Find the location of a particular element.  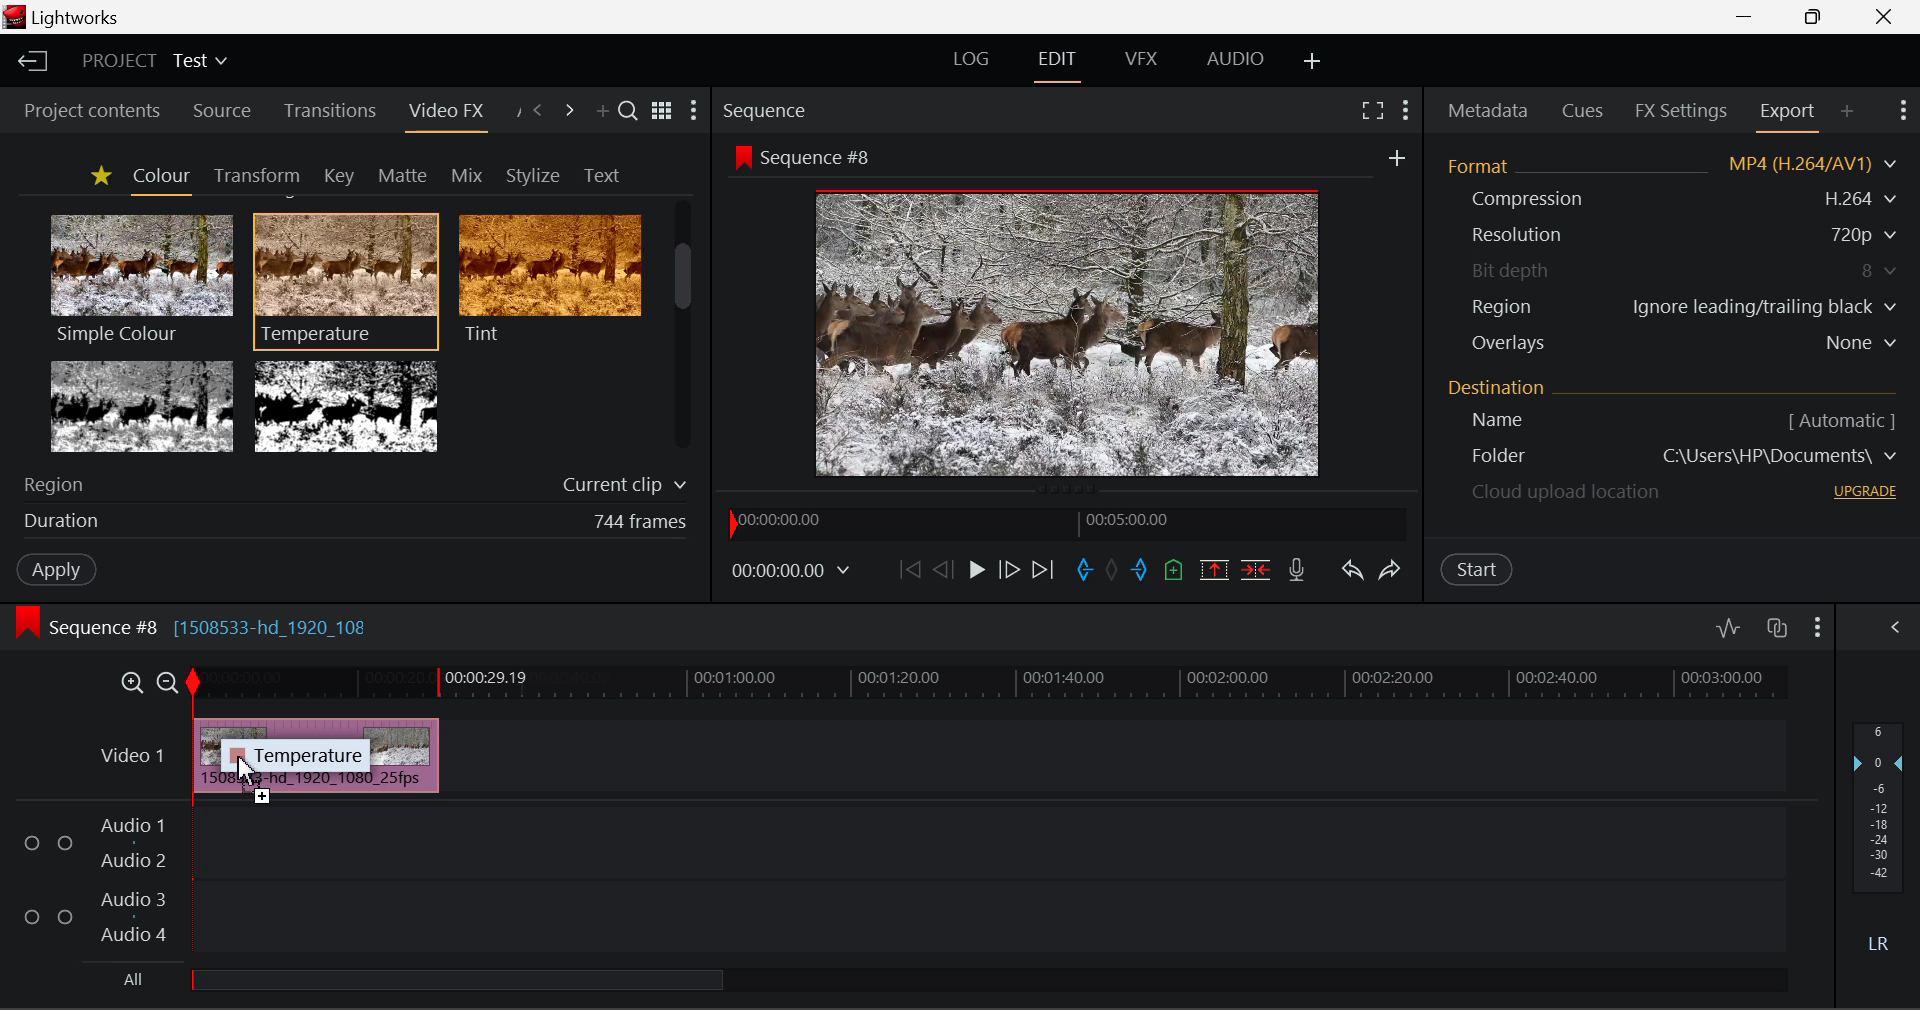

Transform is located at coordinates (253, 174).